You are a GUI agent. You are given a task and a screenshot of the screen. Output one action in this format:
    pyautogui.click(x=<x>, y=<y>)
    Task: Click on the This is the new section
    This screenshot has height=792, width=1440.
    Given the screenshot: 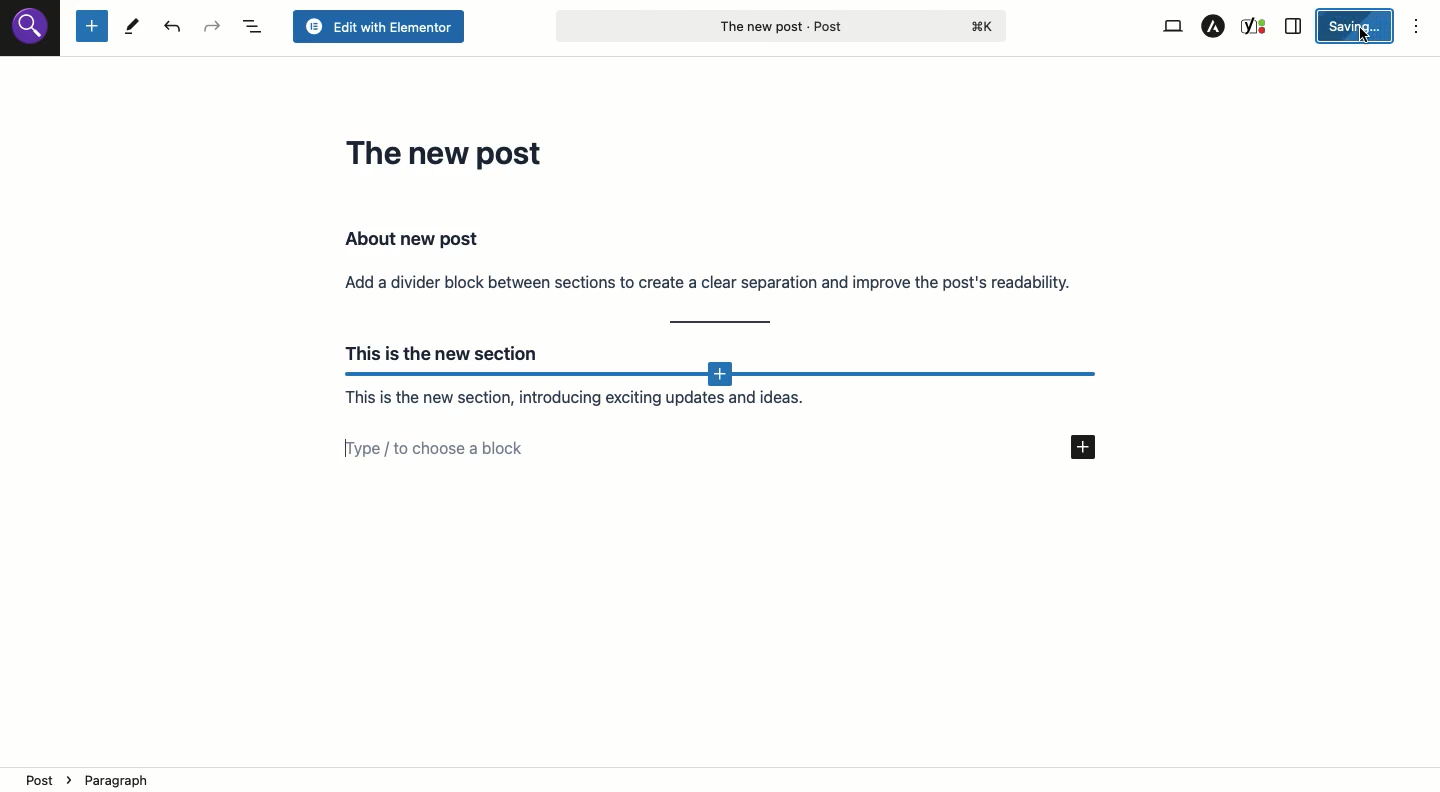 What is the action you would take?
    pyautogui.click(x=437, y=350)
    